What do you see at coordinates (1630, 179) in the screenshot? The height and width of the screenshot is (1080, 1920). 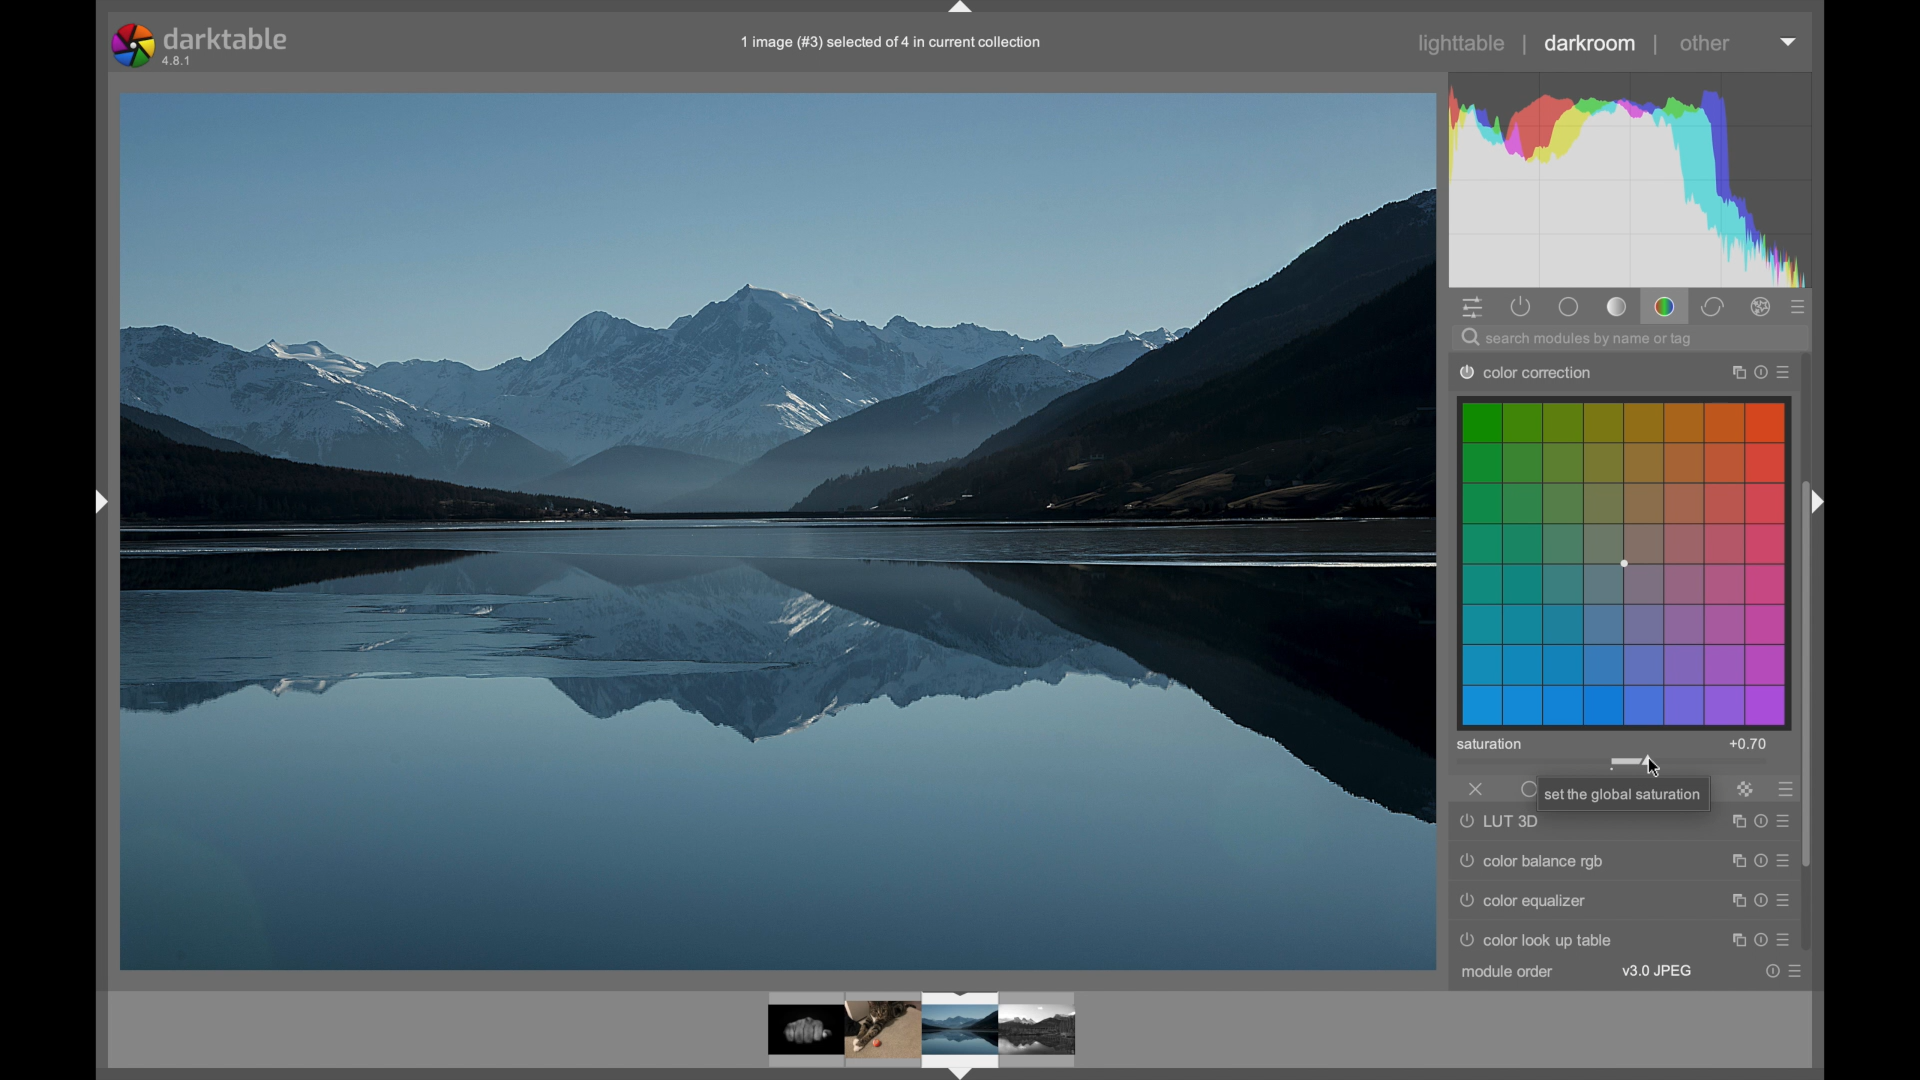 I see `histogram` at bounding box center [1630, 179].